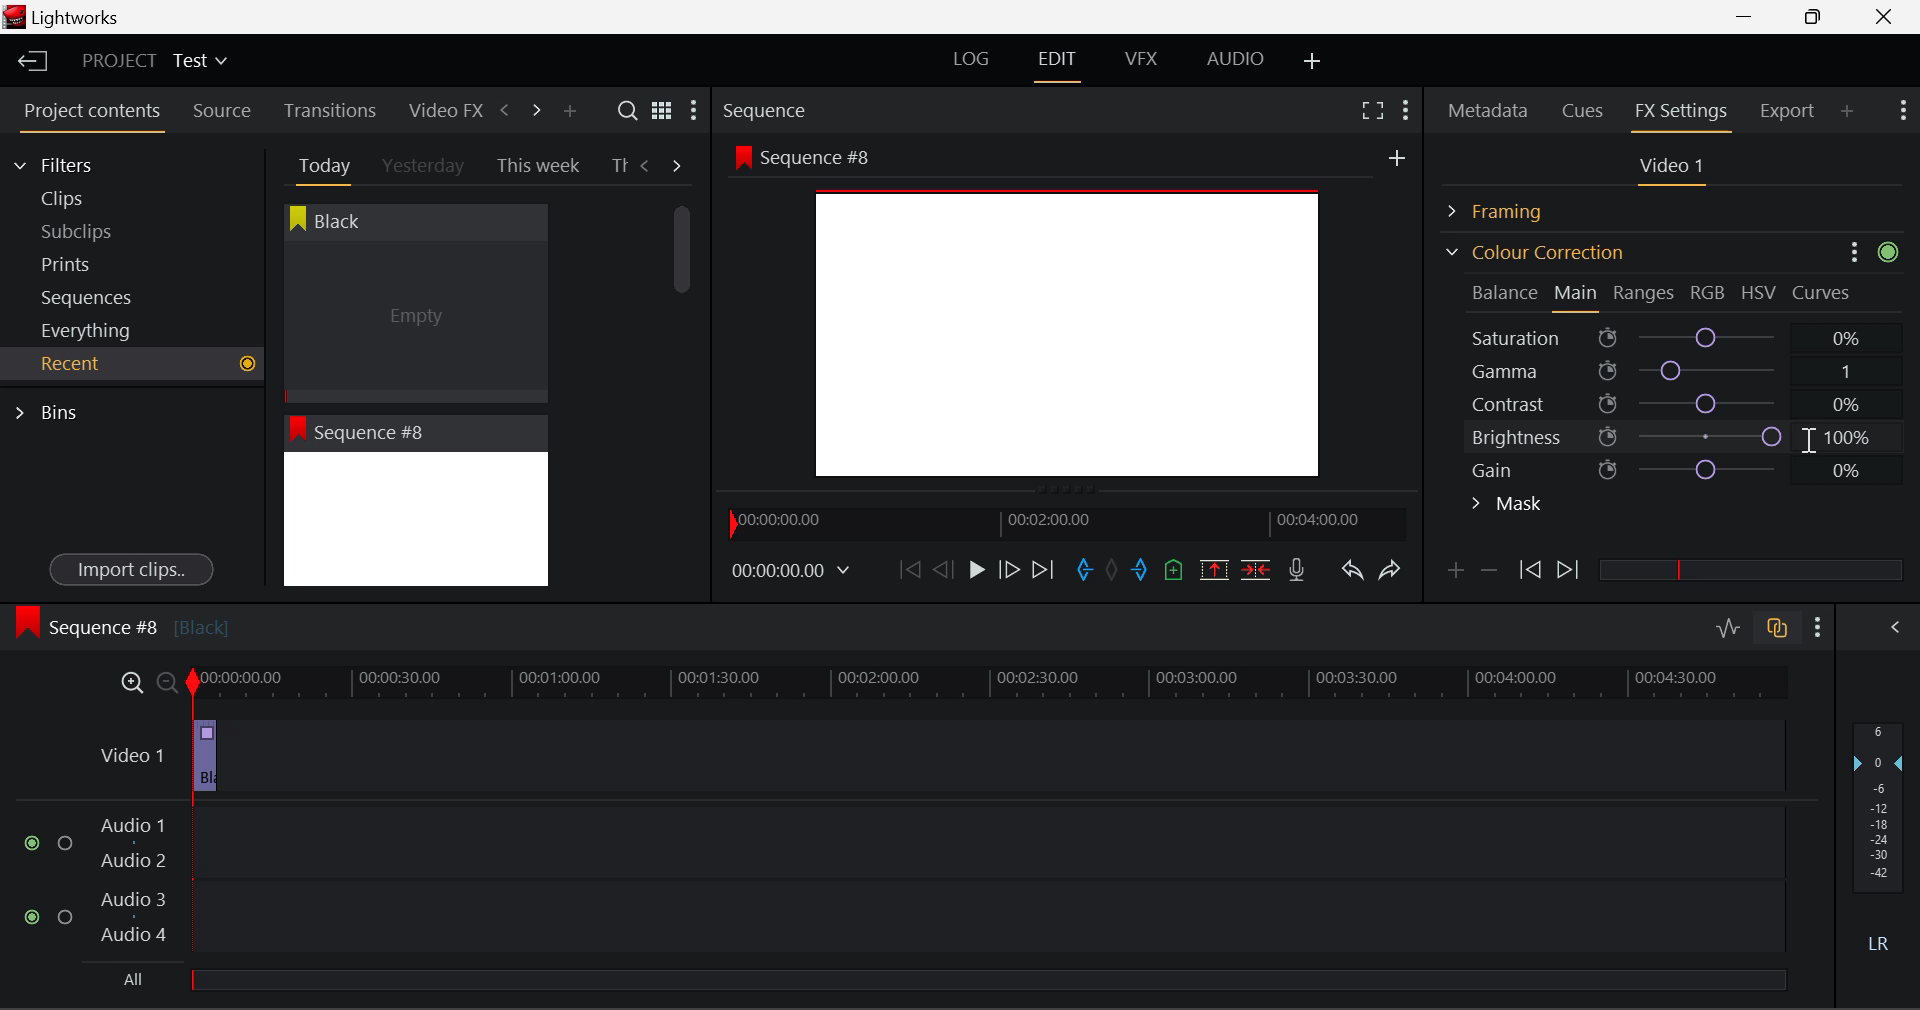  What do you see at coordinates (330, 110) in the screenshot?
I see `Transitions` at bounding box center [330, 110].